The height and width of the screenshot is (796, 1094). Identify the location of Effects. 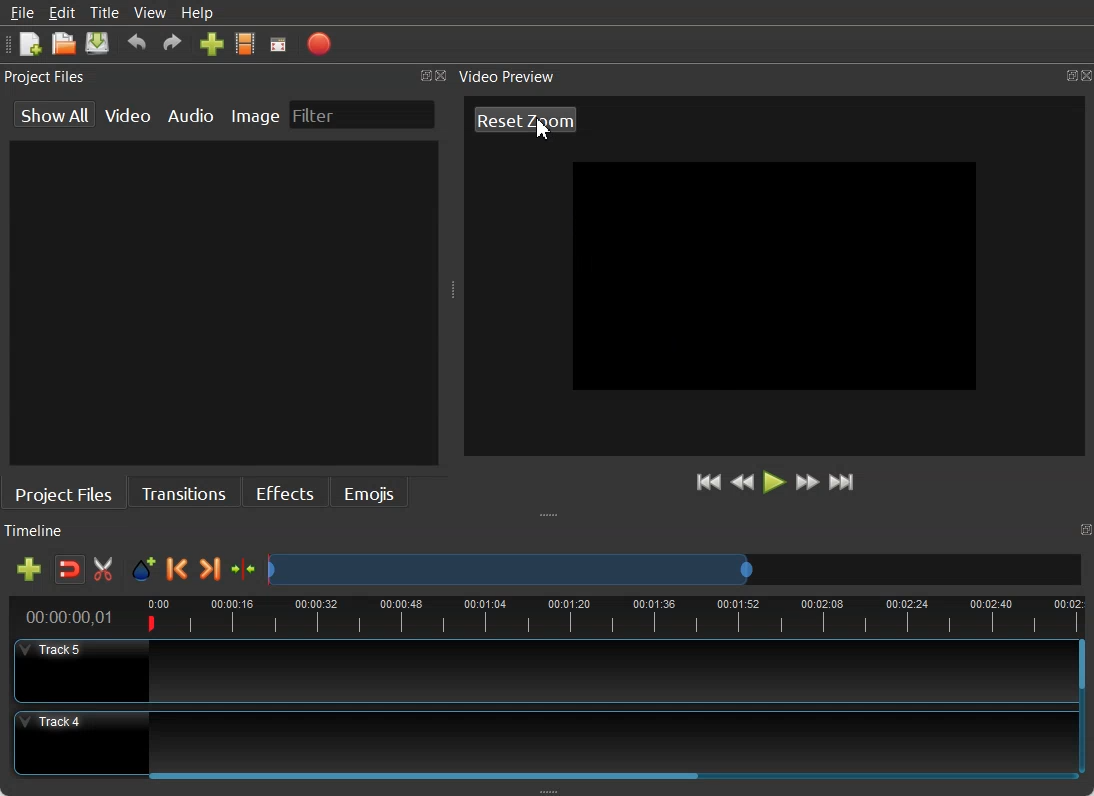
(286, 490).